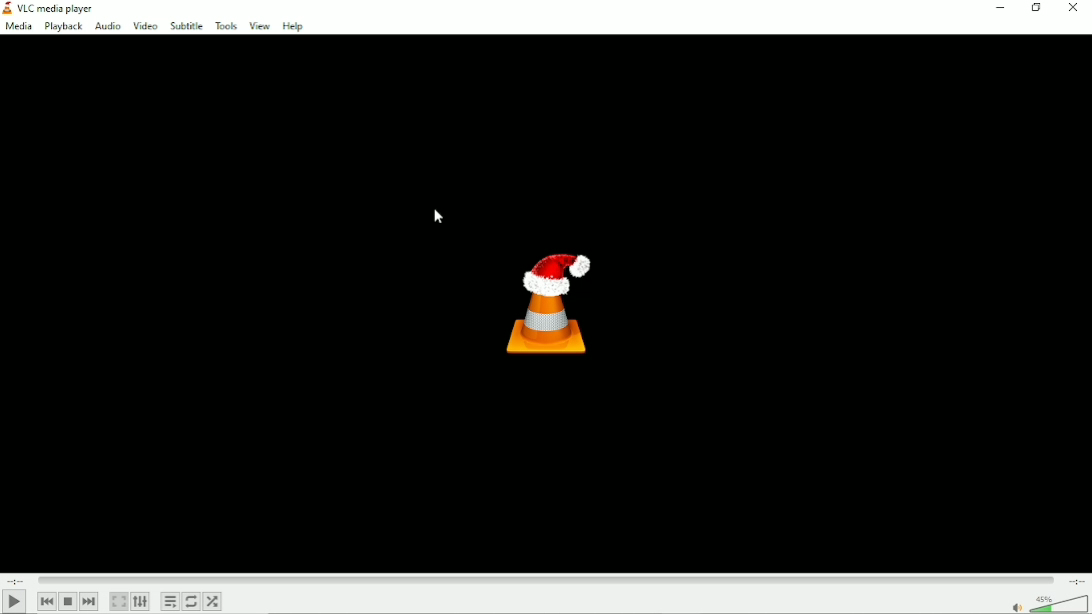 Image resolution: width=1092 pixels, height=614 pixels. Describe the element at coordinates (67, 602) in the screenshot. I see `Stop playlist` at that location.